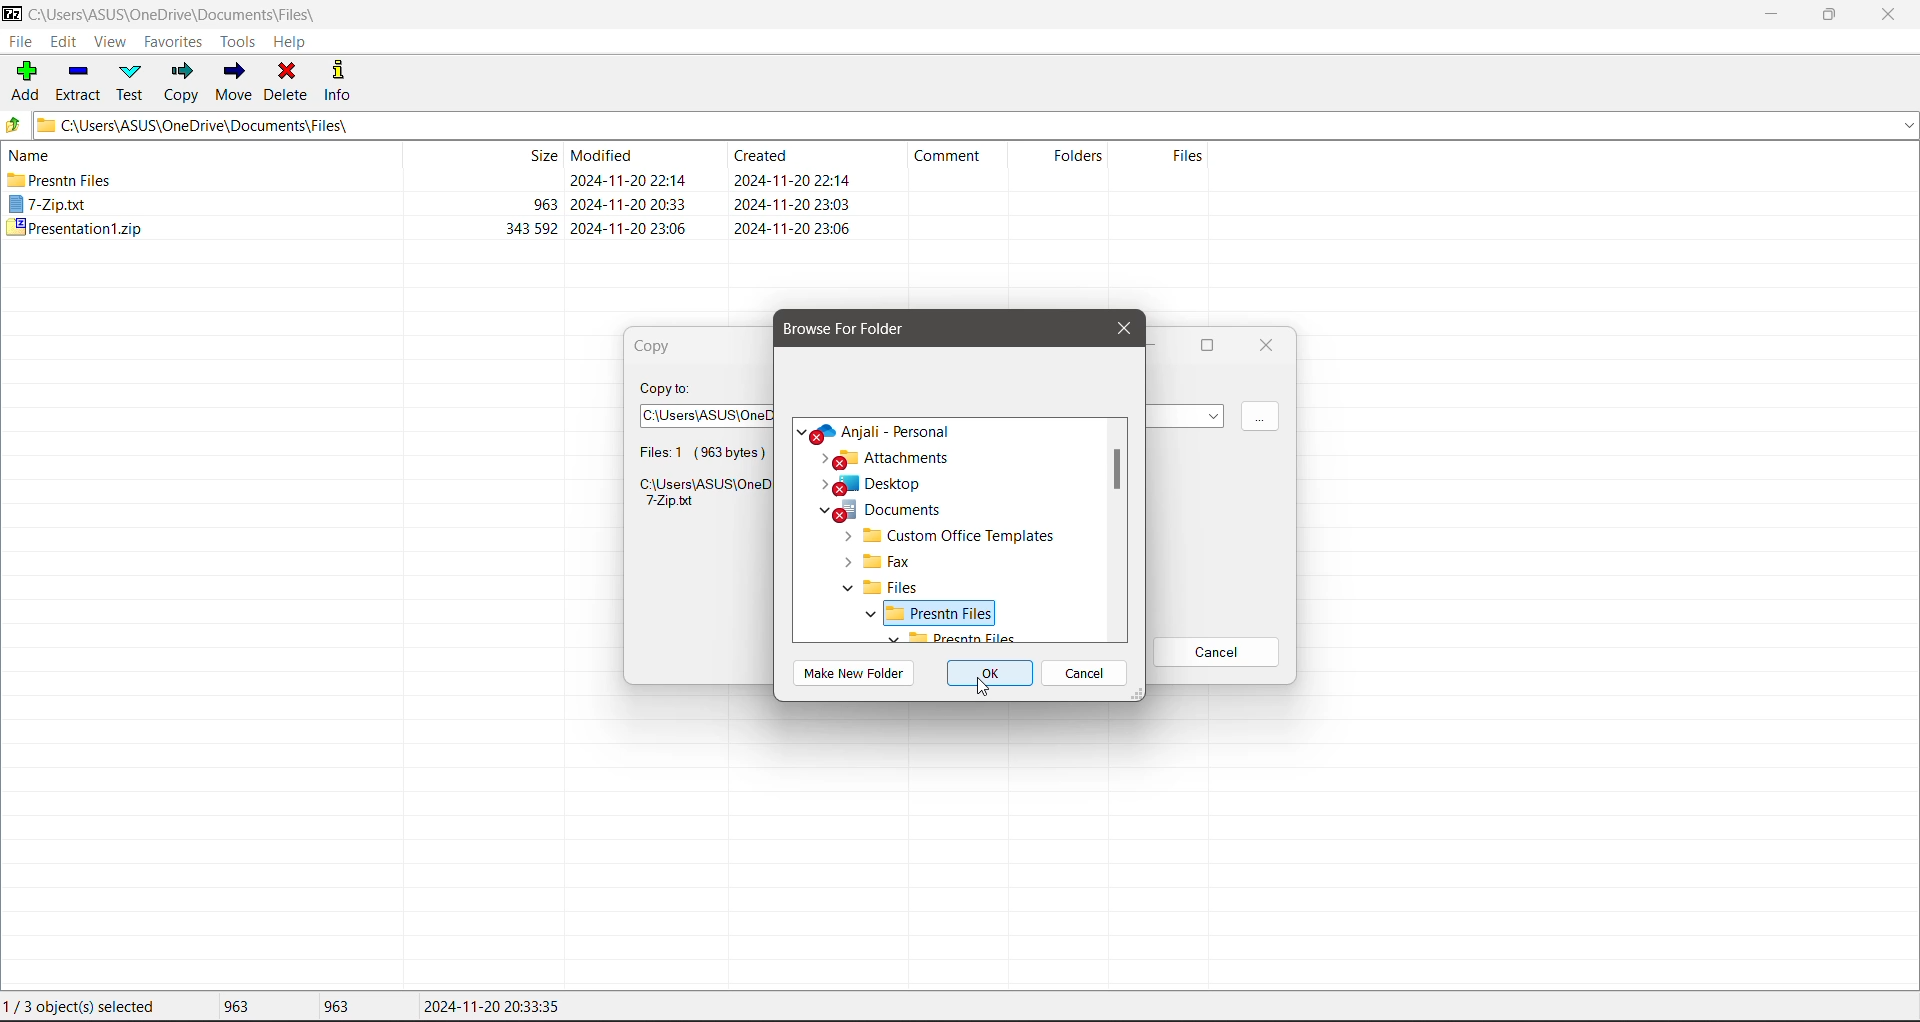  Describe the element at coordinates (1070, 162) in the screenshot. I see `Folders` at that location.